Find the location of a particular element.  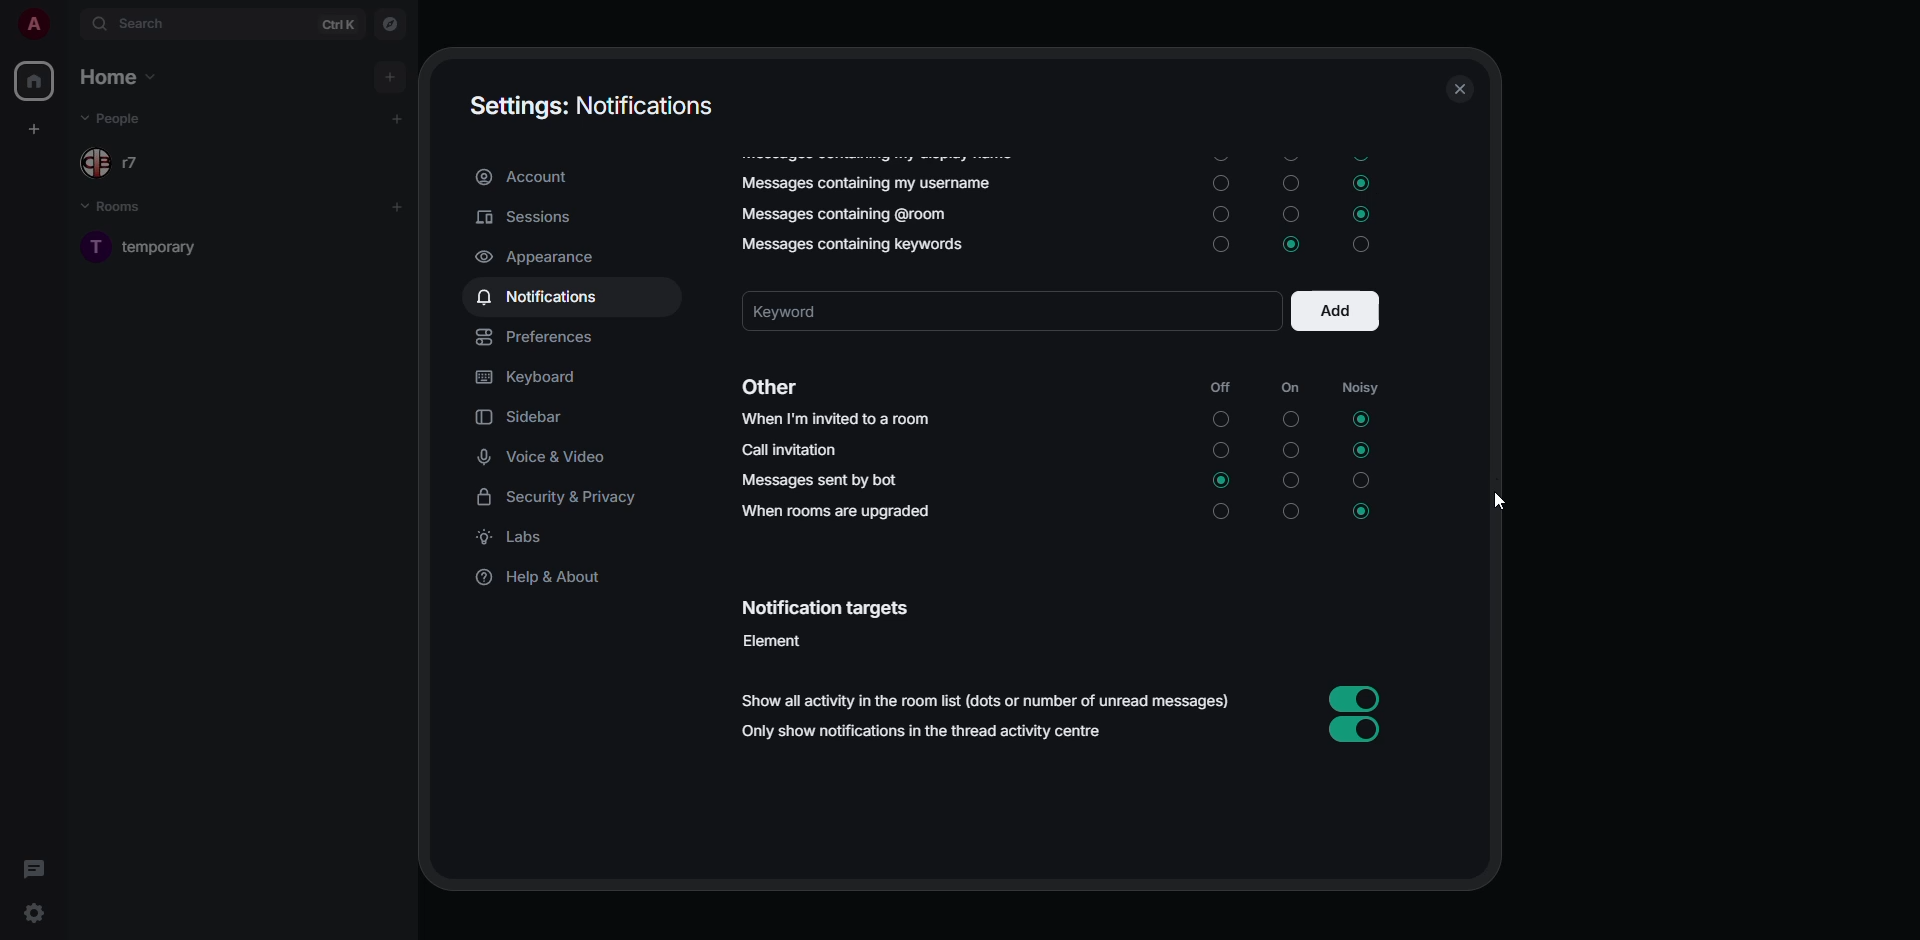

ctrl K is located at coordinates (339, 23).